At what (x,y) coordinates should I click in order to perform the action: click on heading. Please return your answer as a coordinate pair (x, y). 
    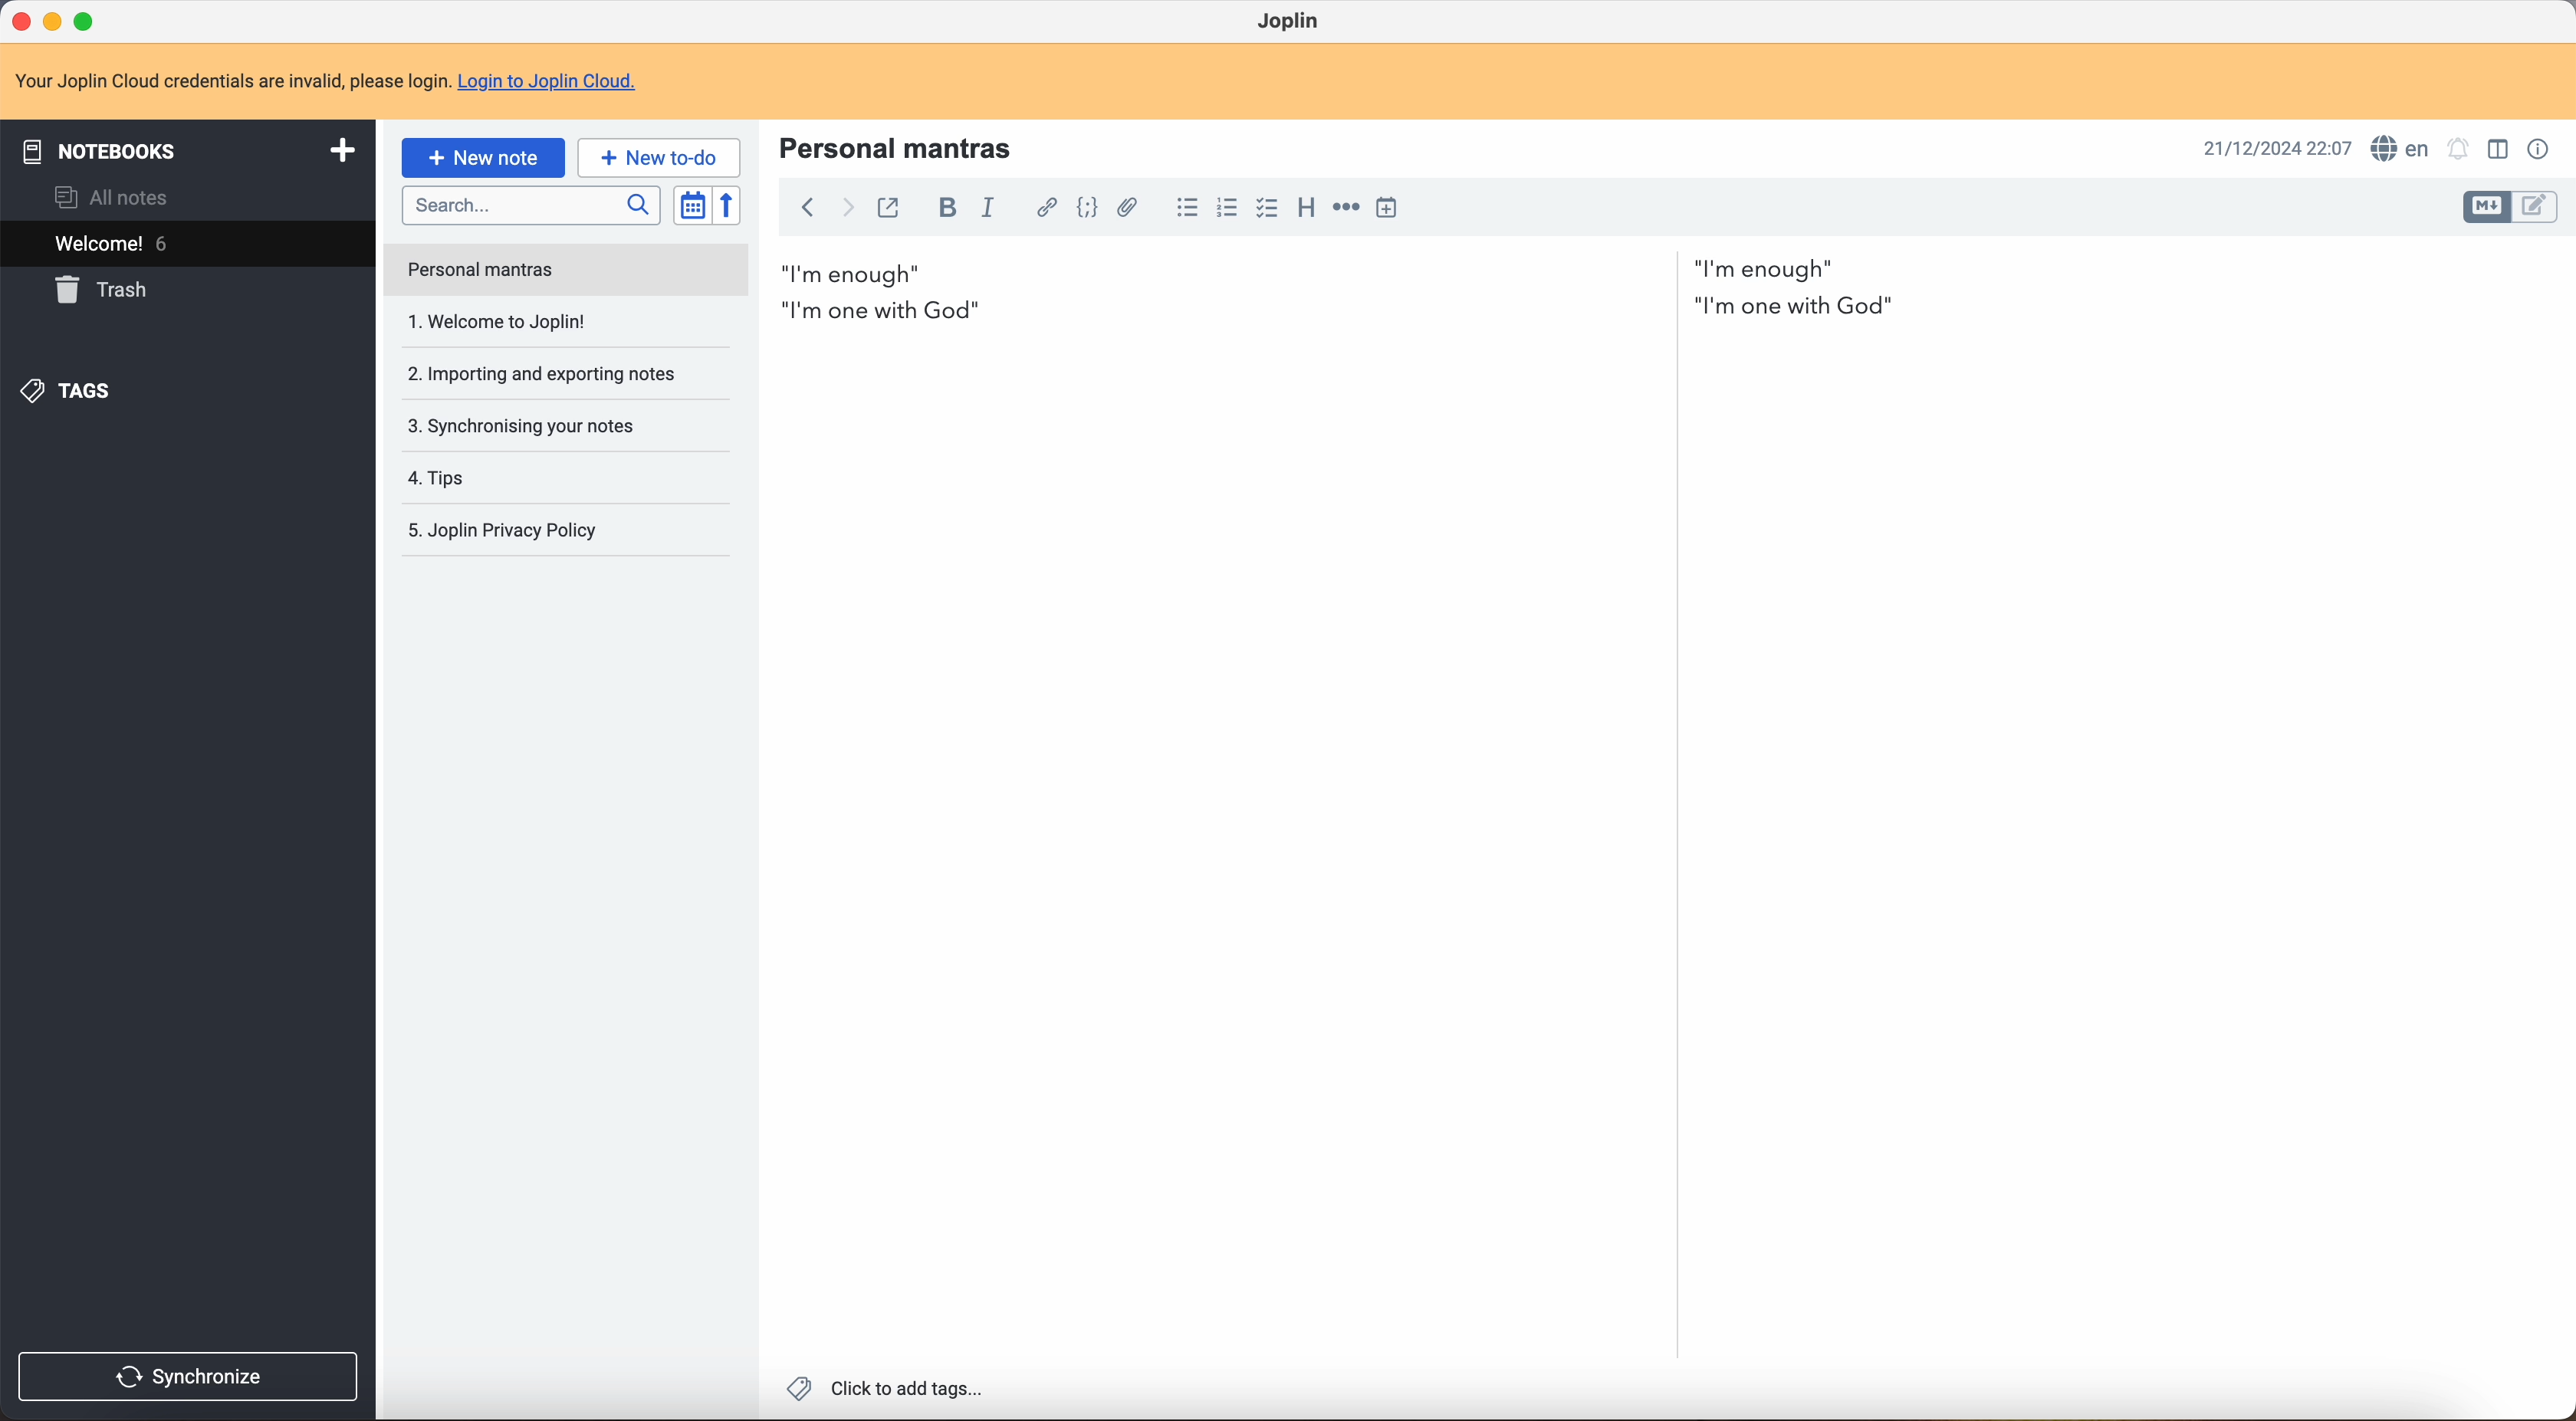
    Looking at the image, I should click on (1306, 211).